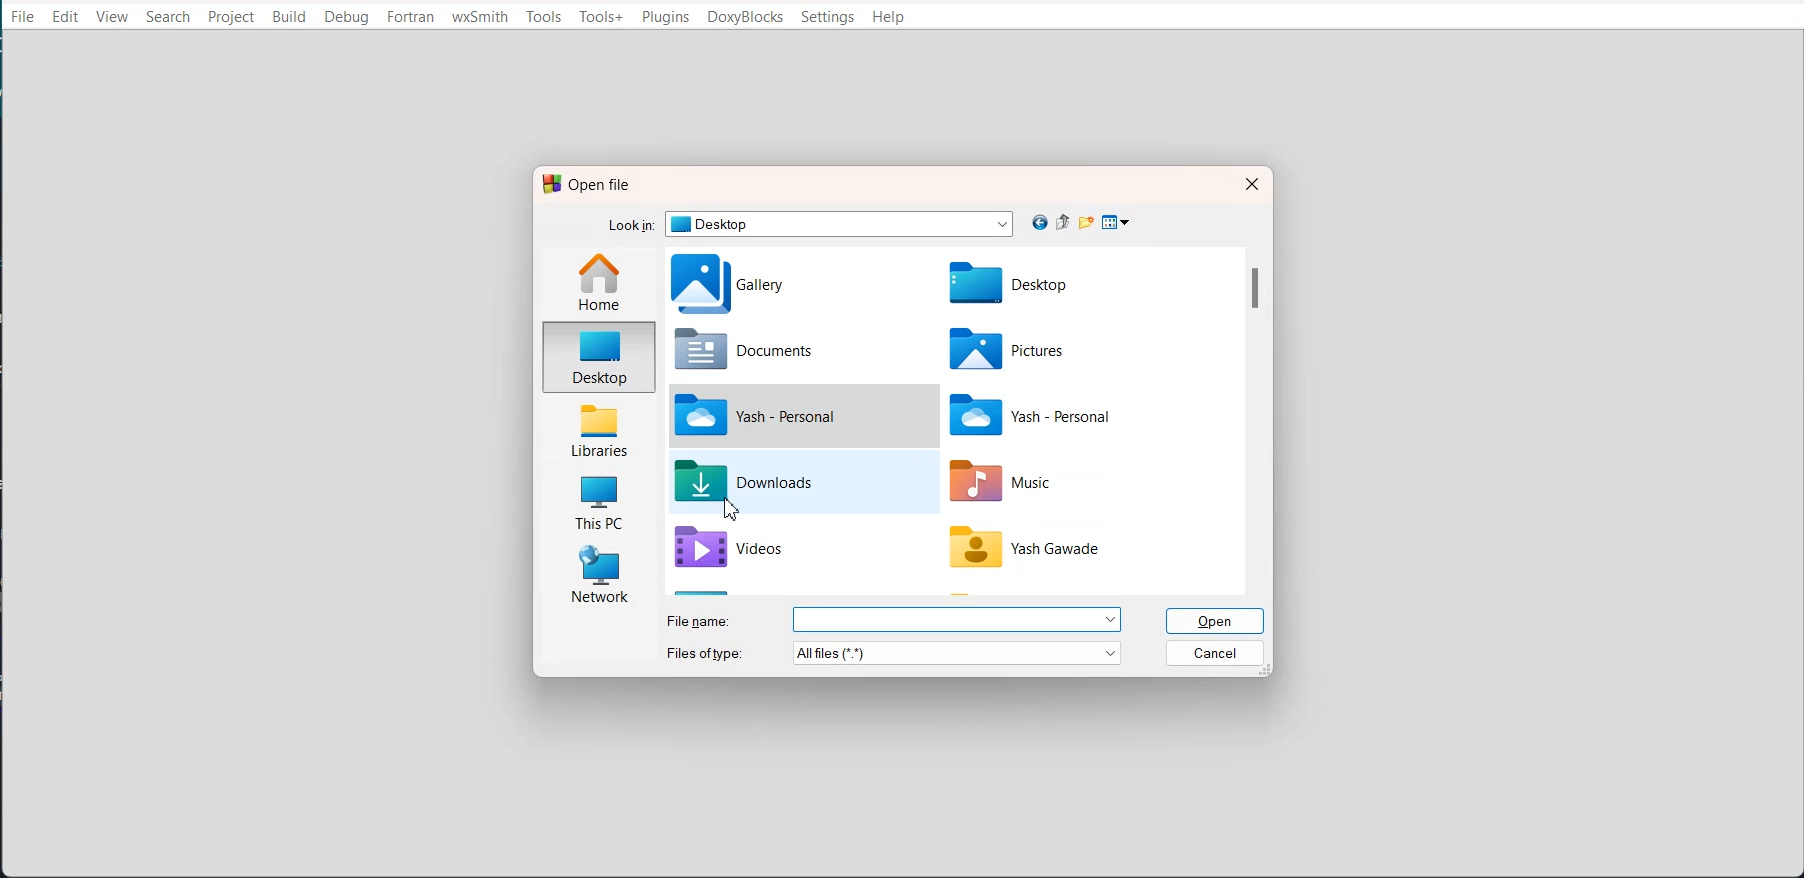 The height and width of the screenshot is (878, 1804). I want to click on Videos, so click(790, 553).